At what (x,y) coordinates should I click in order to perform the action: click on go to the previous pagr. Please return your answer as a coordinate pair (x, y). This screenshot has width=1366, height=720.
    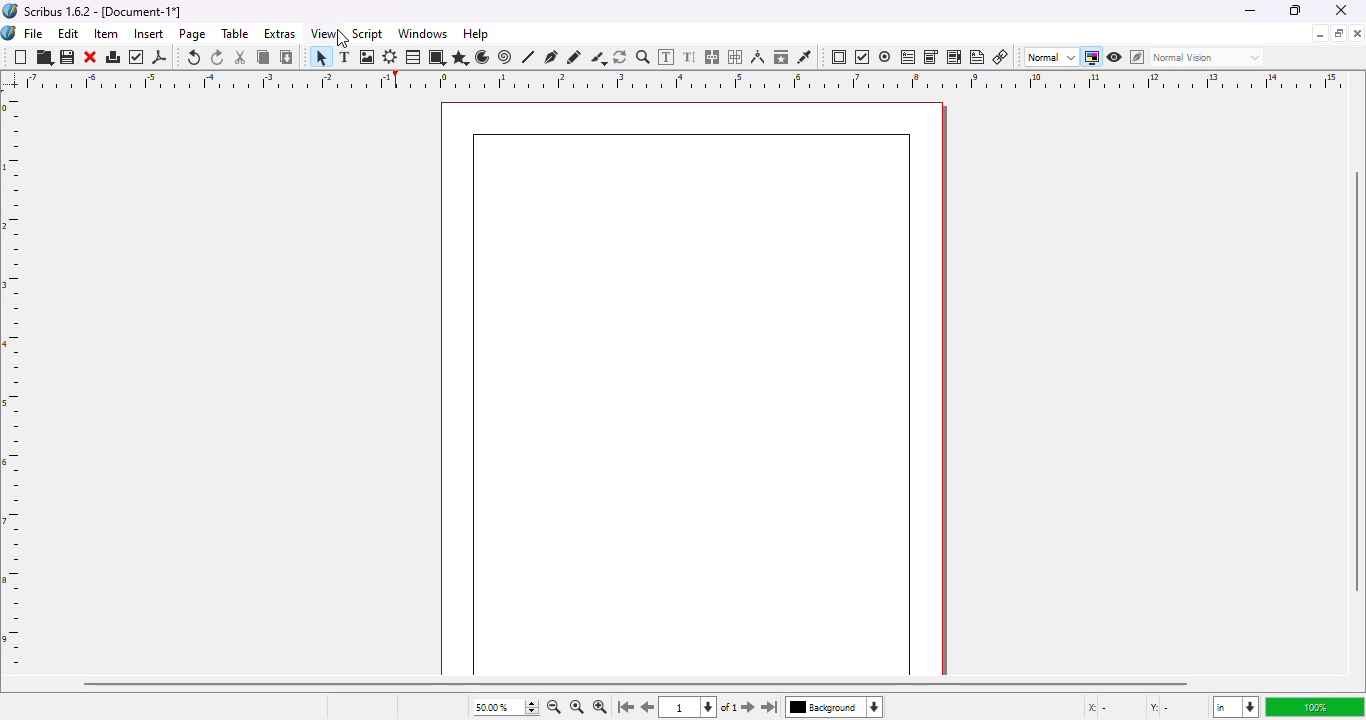
    Looking at the image, I should click on (649, 708).